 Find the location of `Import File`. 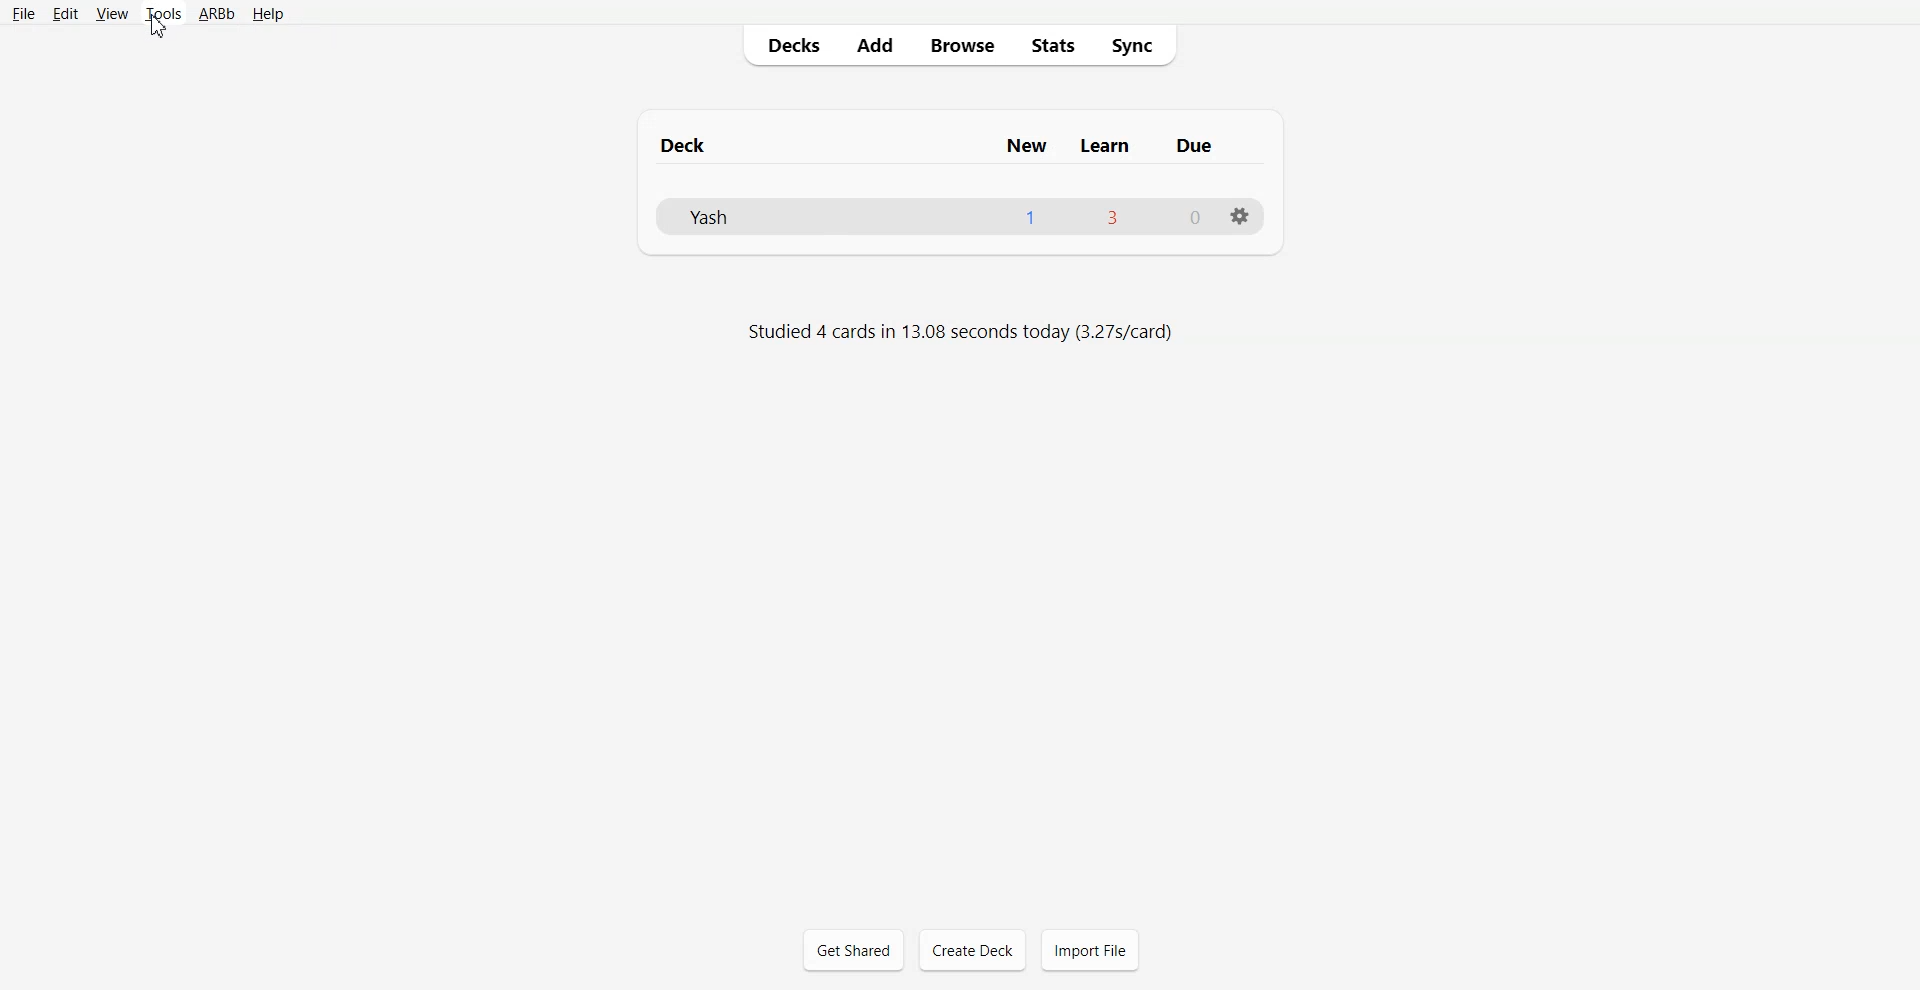

Import File is located at coordinates (1090, 949).